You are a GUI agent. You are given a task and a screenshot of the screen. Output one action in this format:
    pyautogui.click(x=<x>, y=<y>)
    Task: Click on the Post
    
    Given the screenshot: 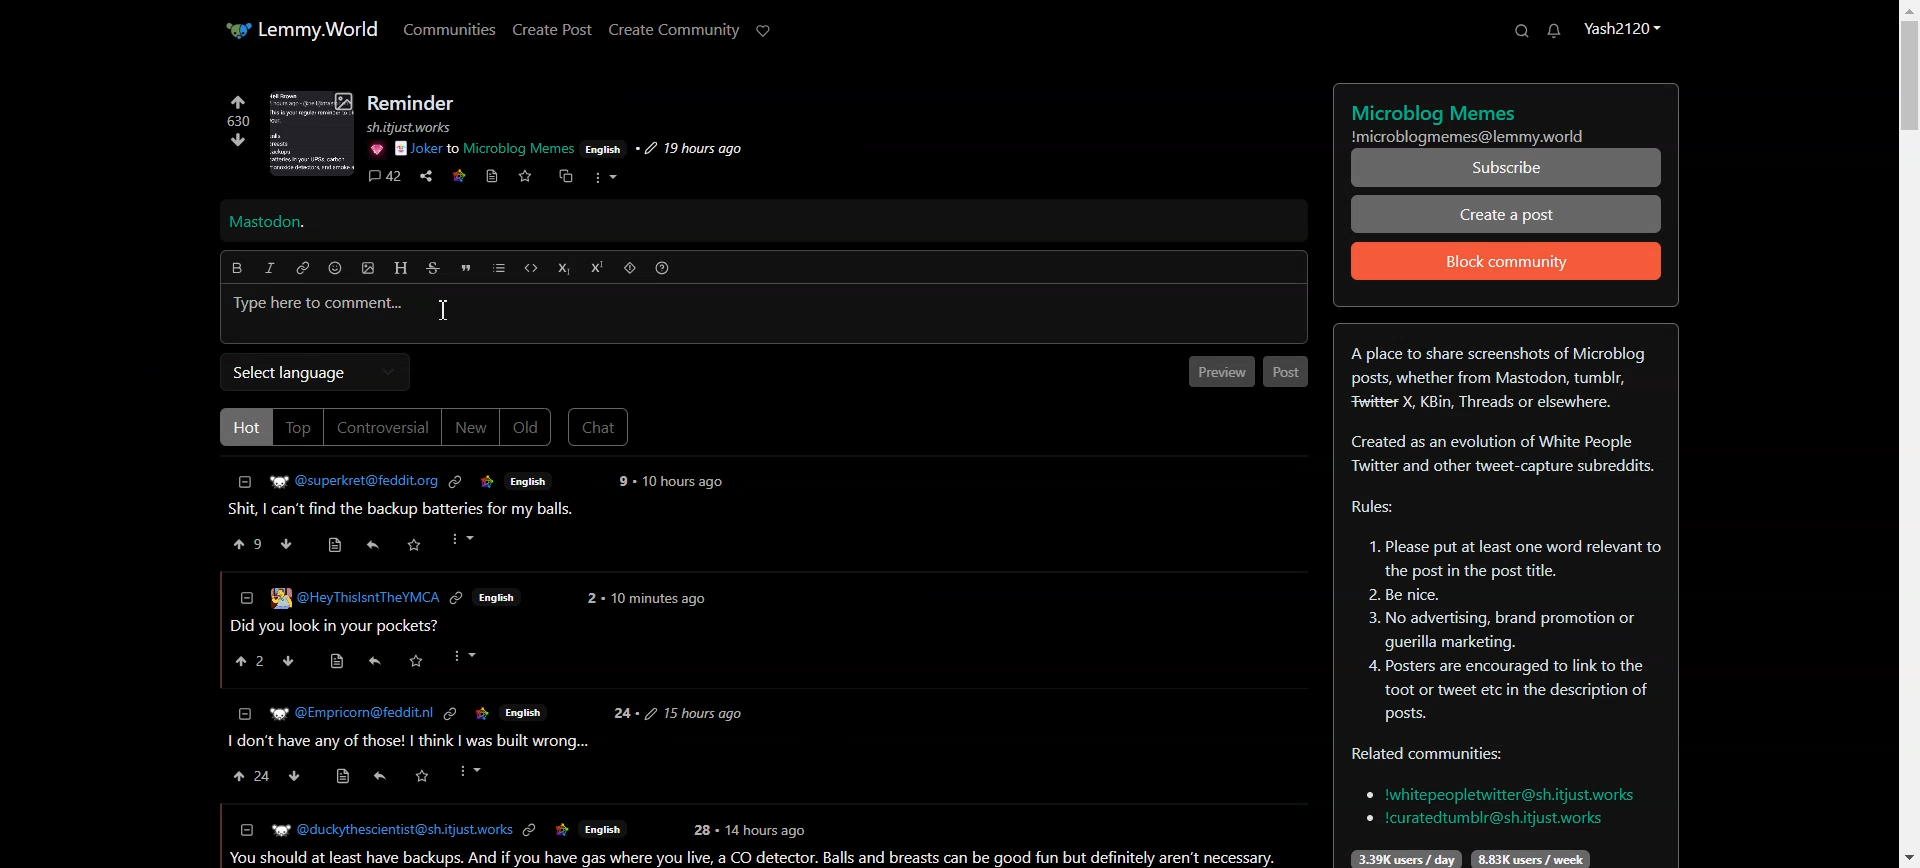 What is the action you would take?
    pyautogui.click(x=1286, y=372)
    